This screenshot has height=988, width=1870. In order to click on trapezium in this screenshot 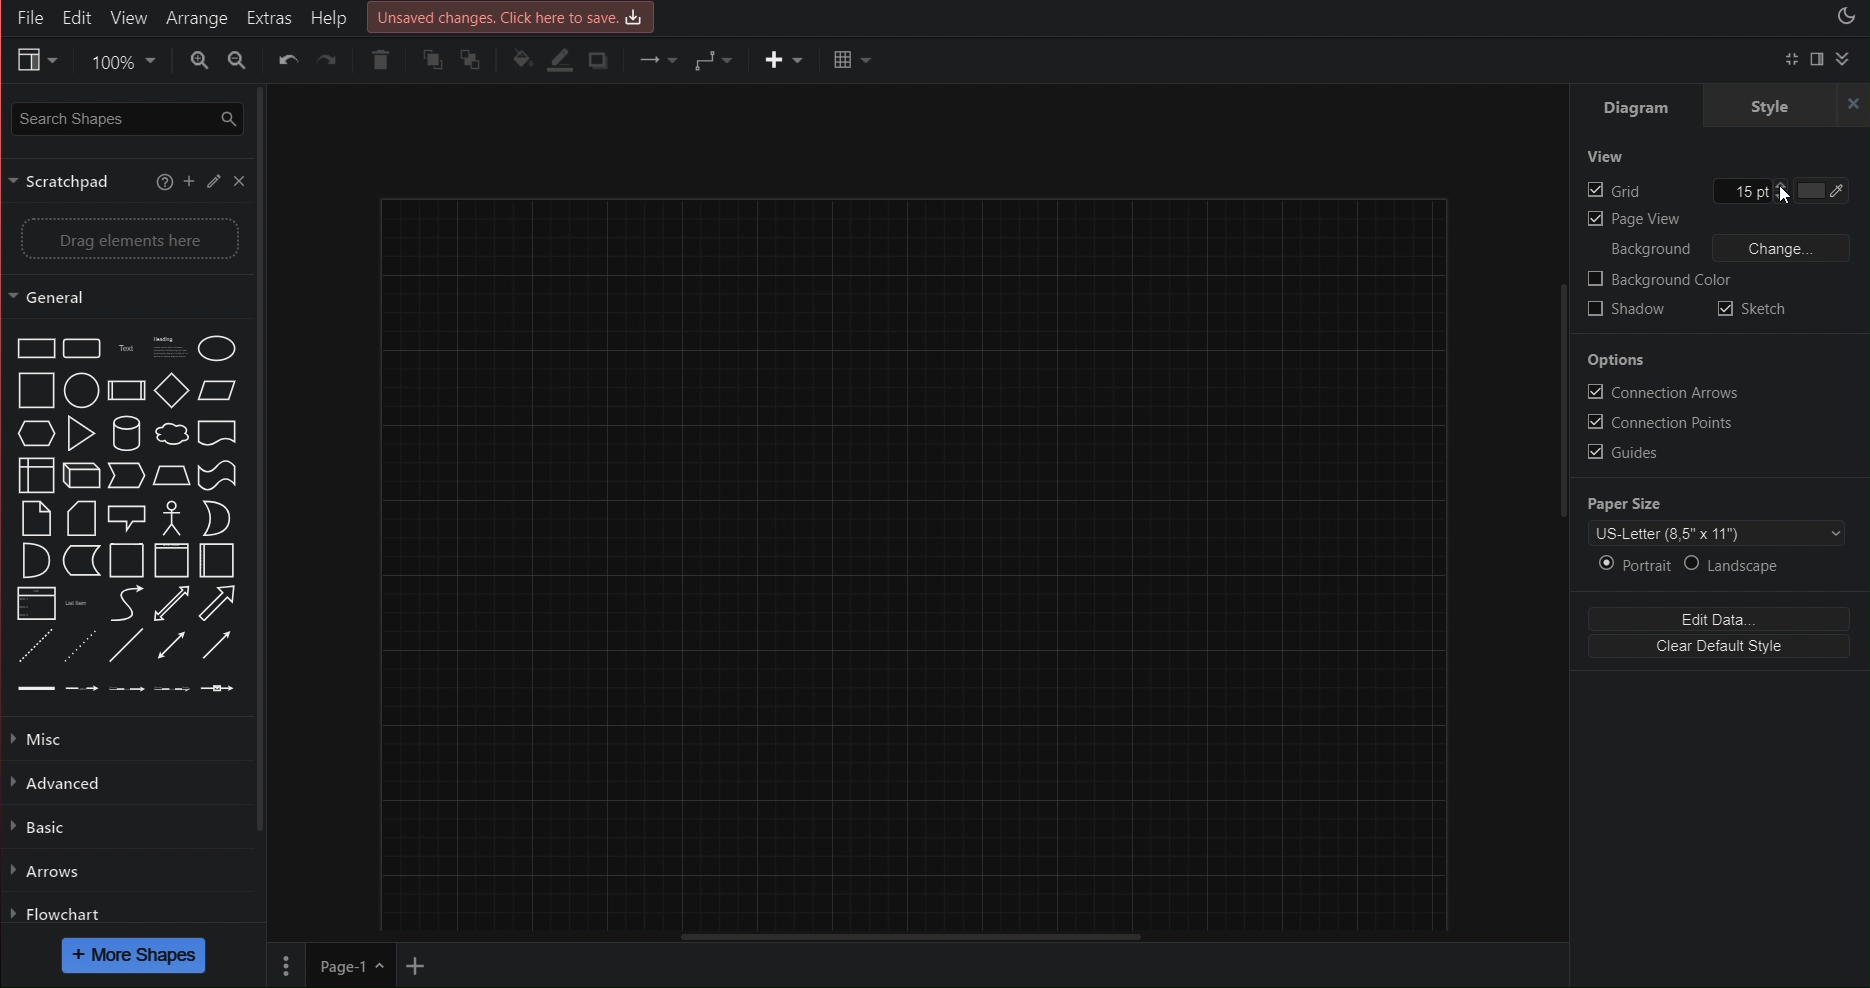, I will do `click(172, 471)`.